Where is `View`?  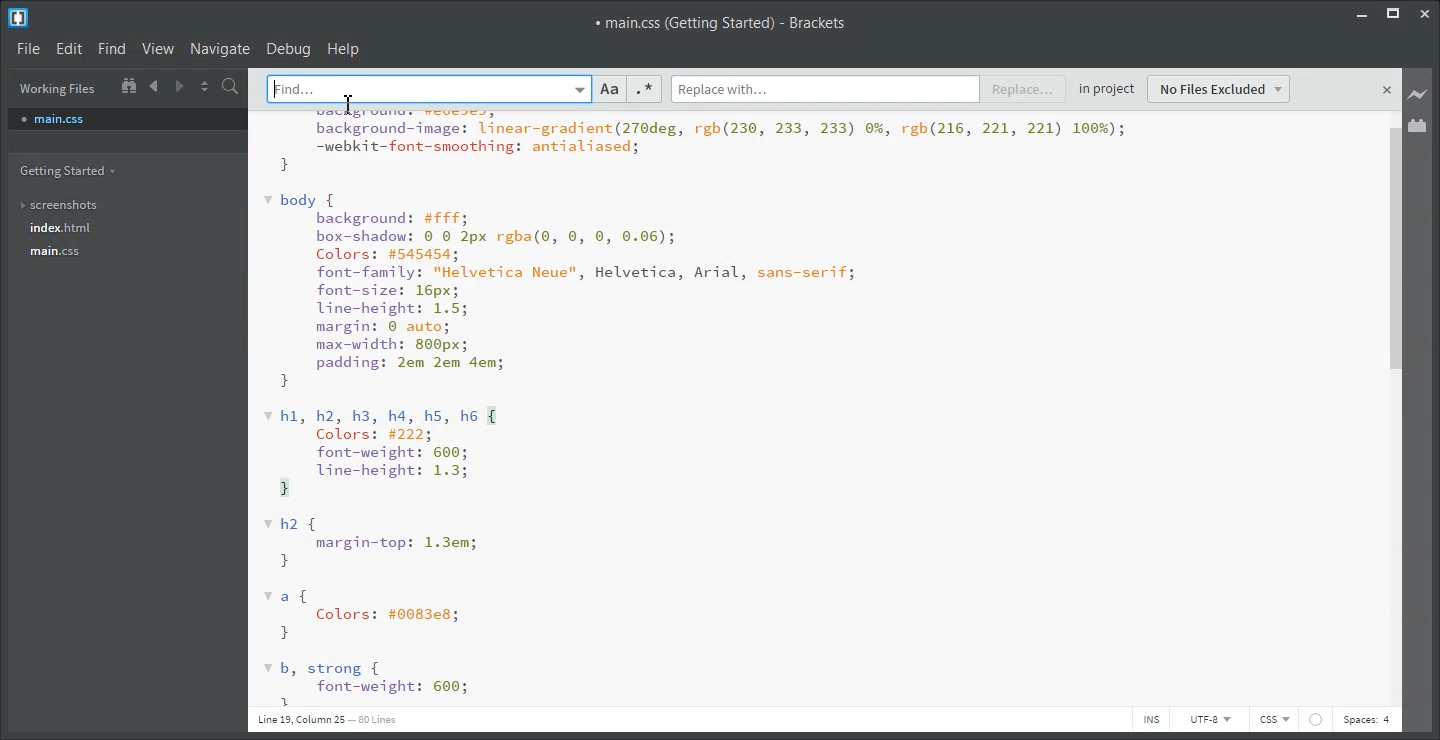
View is located at coordinates (158, 48).